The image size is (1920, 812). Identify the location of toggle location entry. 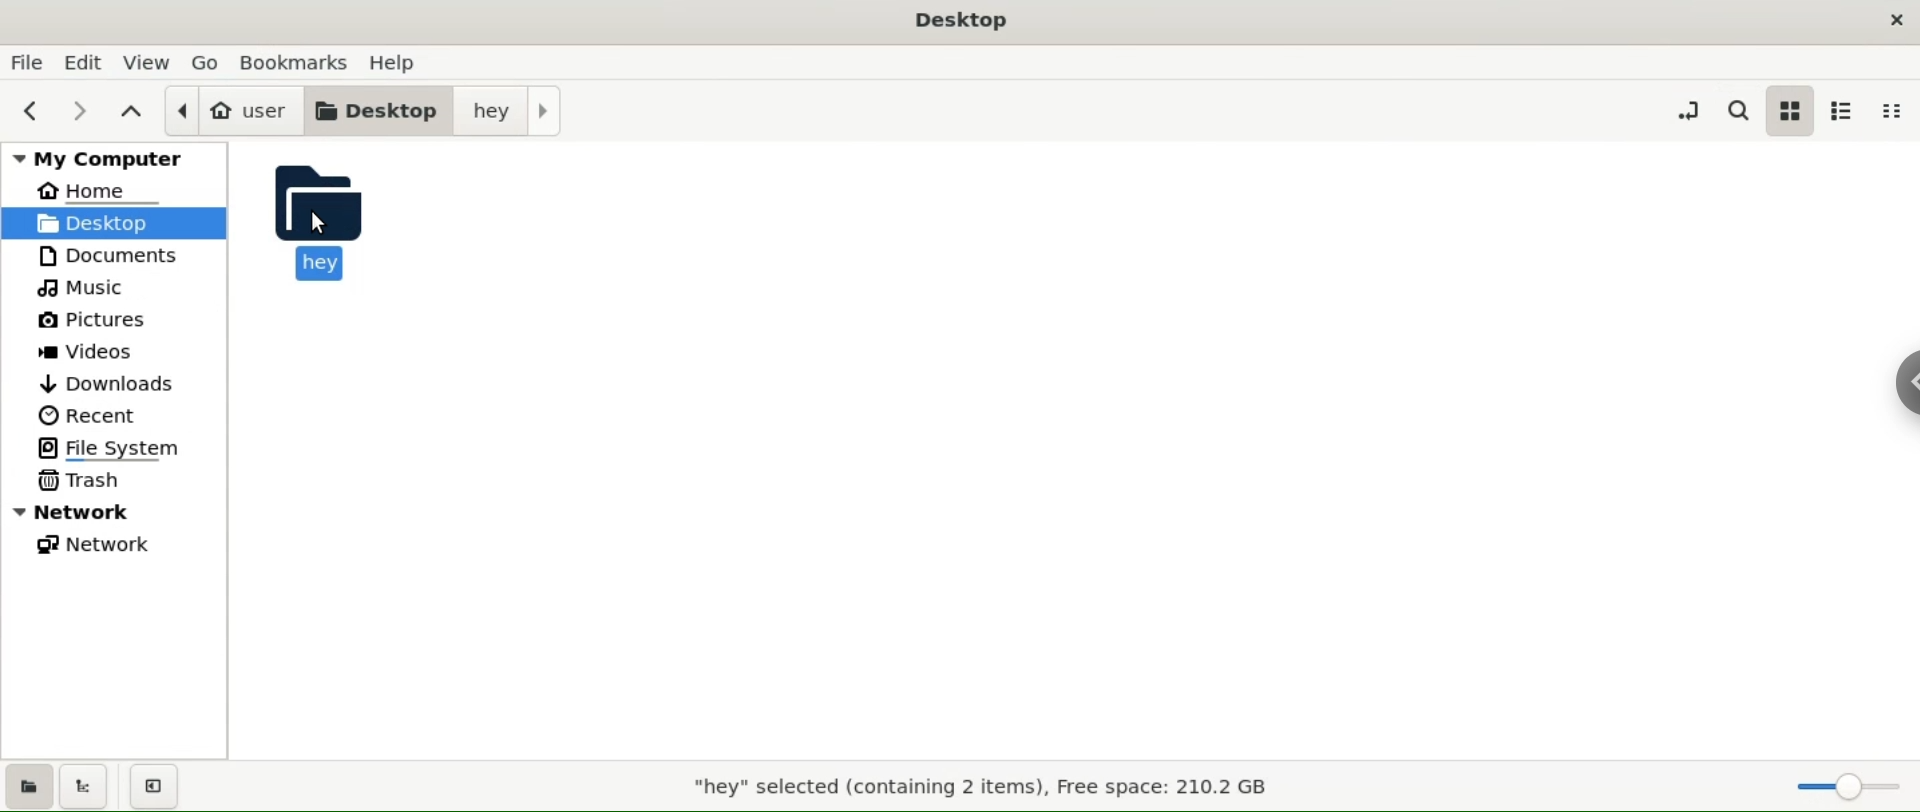
(1689, 107).